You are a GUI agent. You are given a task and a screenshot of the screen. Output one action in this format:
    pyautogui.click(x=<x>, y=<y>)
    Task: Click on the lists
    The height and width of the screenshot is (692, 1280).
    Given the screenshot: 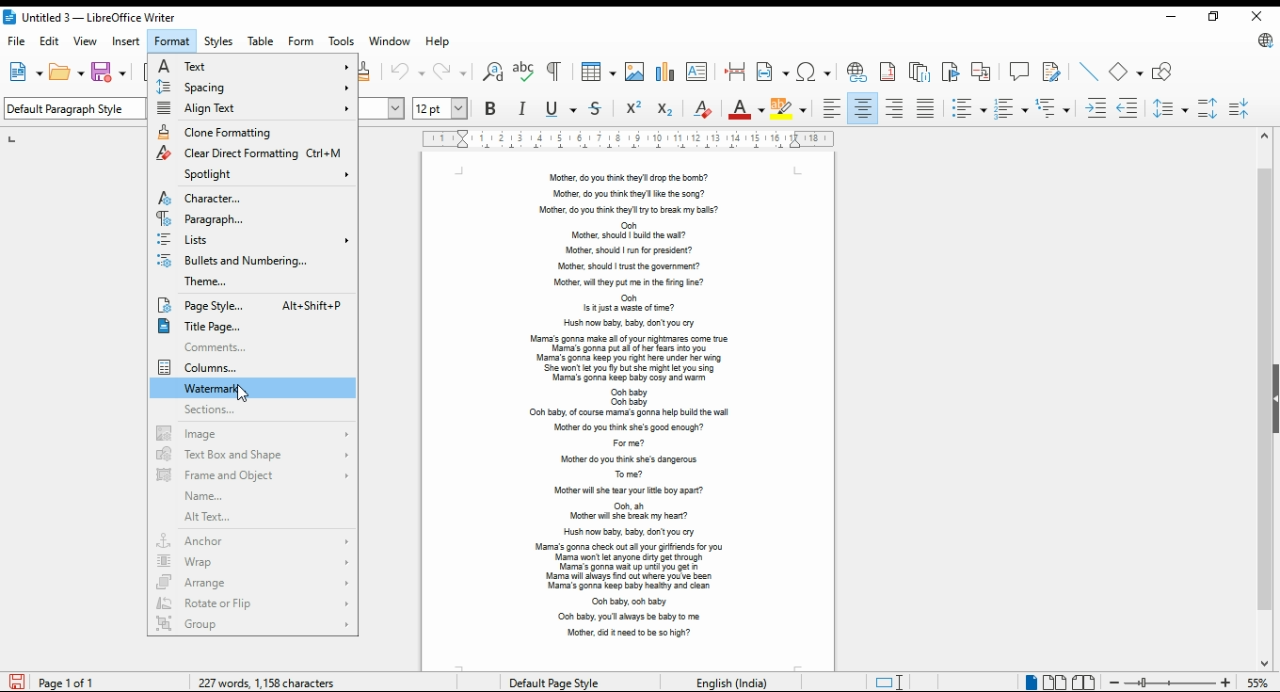 What is the action you would take?
    pyautogui.click(x=255, y=241)
    